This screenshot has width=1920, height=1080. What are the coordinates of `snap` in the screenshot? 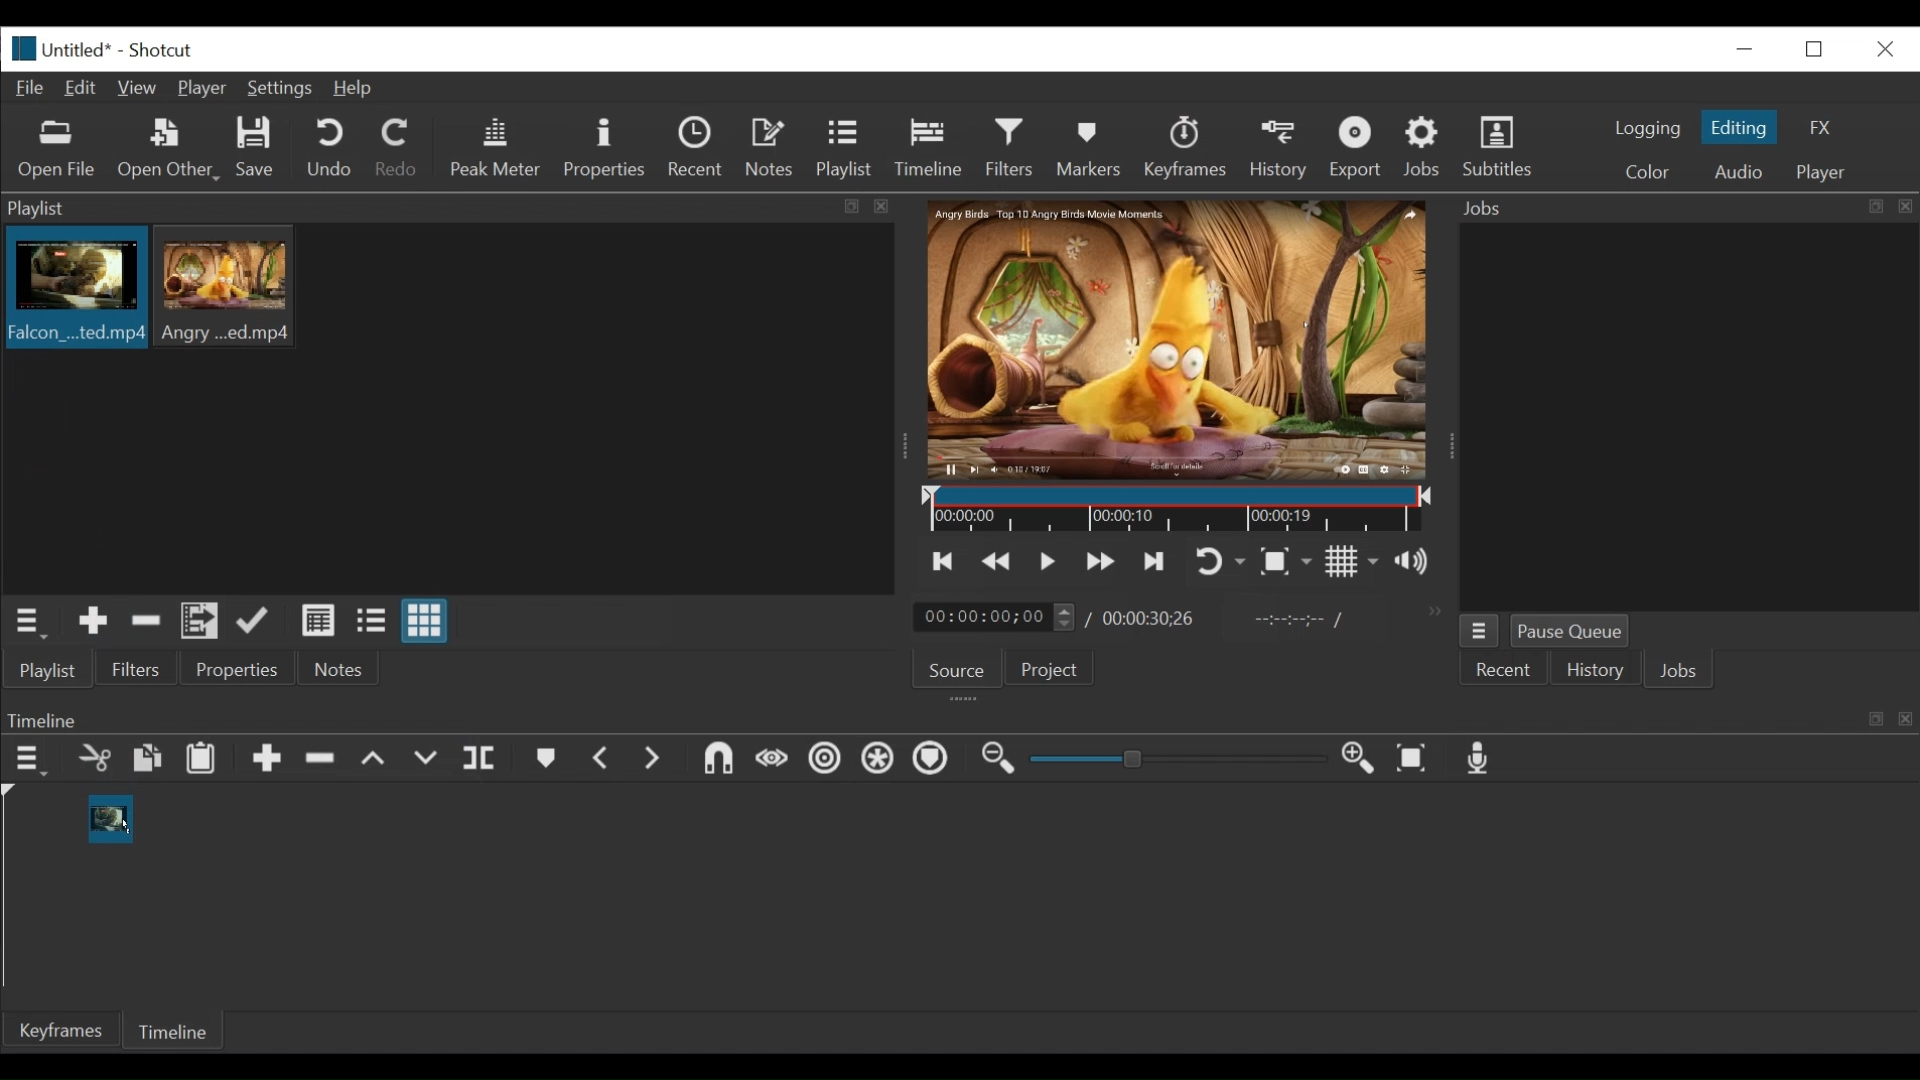 It's located at (721, 761).